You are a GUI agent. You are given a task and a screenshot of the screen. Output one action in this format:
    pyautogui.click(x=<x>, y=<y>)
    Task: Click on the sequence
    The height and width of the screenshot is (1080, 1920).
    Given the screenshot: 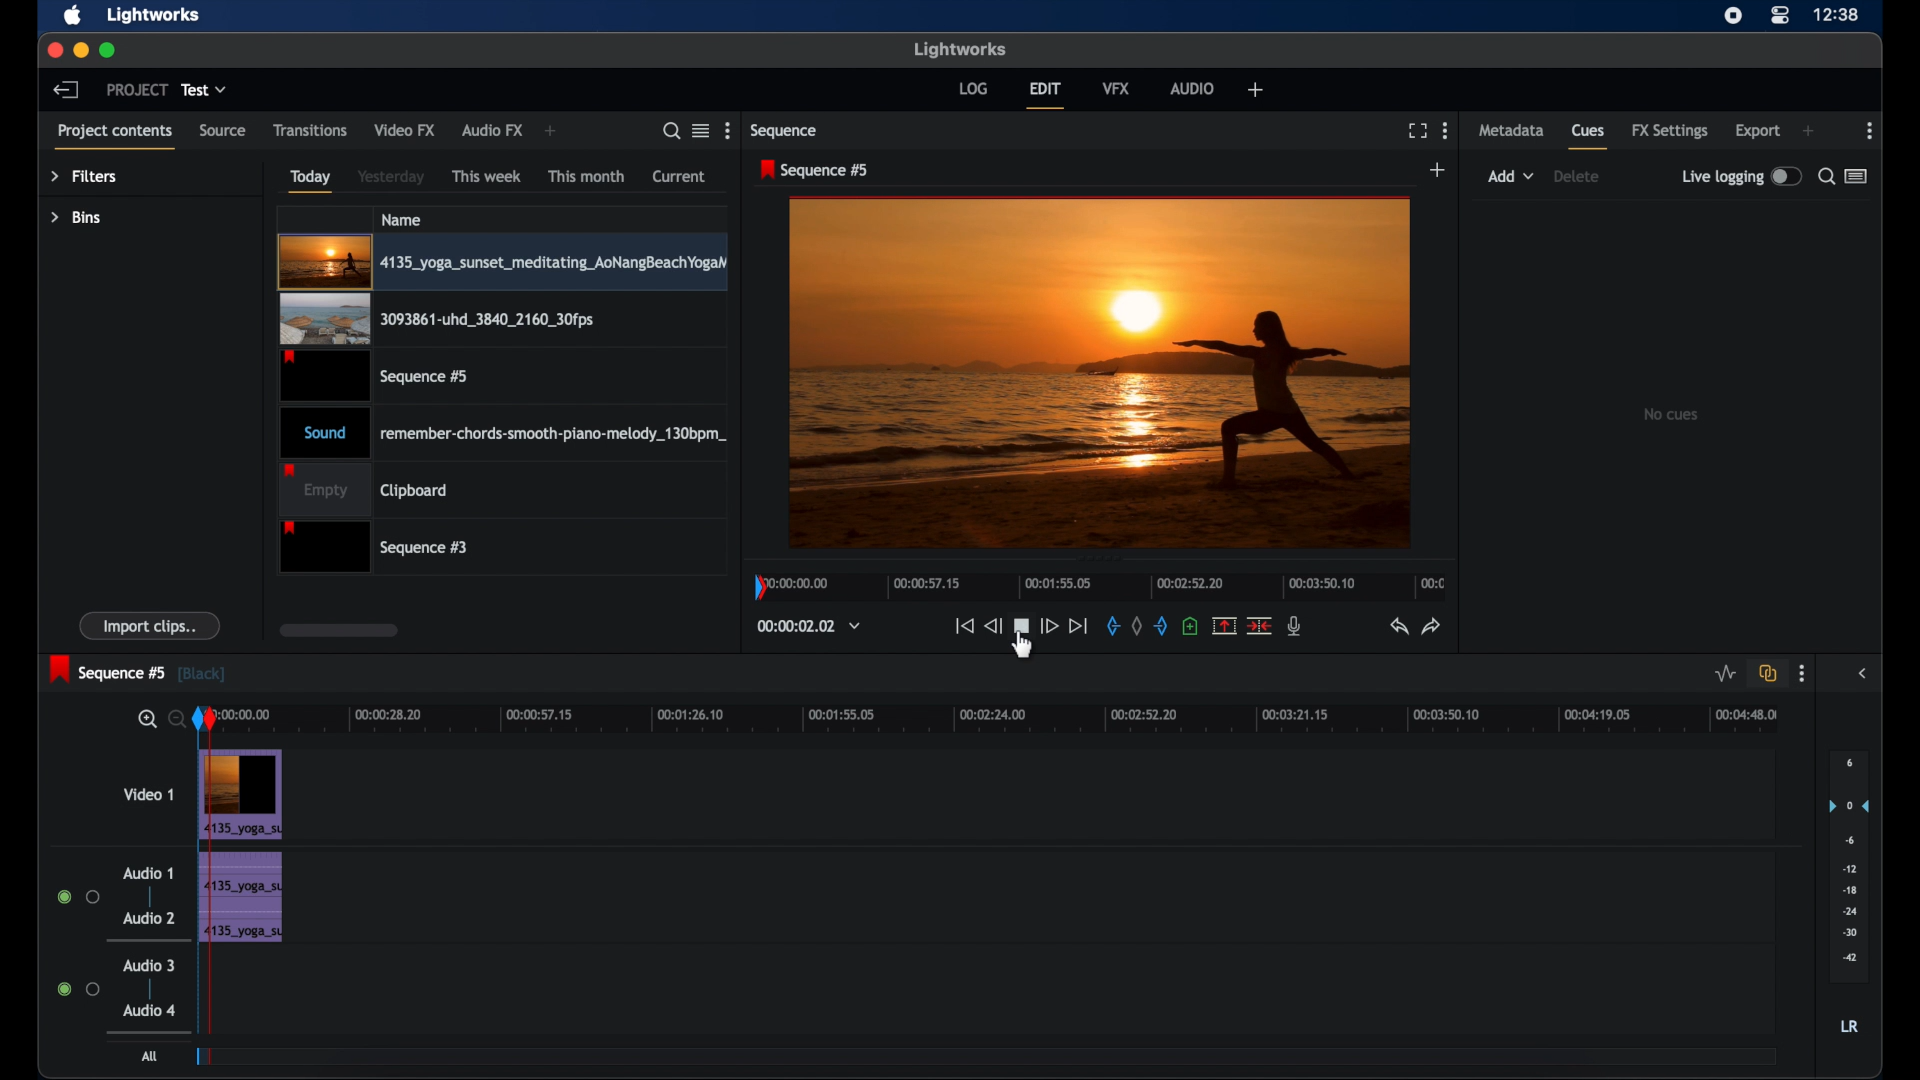 What is the action you would take?
    pyautogui.click(x=814, y=169)
    